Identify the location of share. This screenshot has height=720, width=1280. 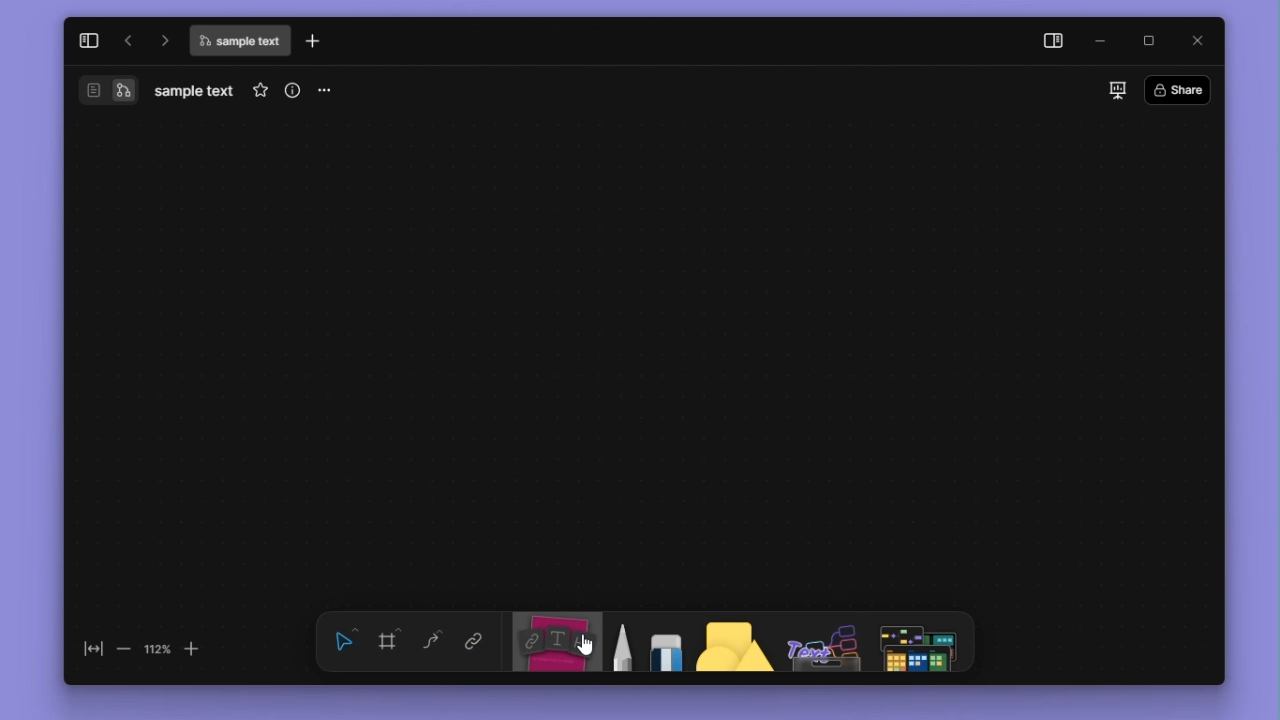
(1178, 89).